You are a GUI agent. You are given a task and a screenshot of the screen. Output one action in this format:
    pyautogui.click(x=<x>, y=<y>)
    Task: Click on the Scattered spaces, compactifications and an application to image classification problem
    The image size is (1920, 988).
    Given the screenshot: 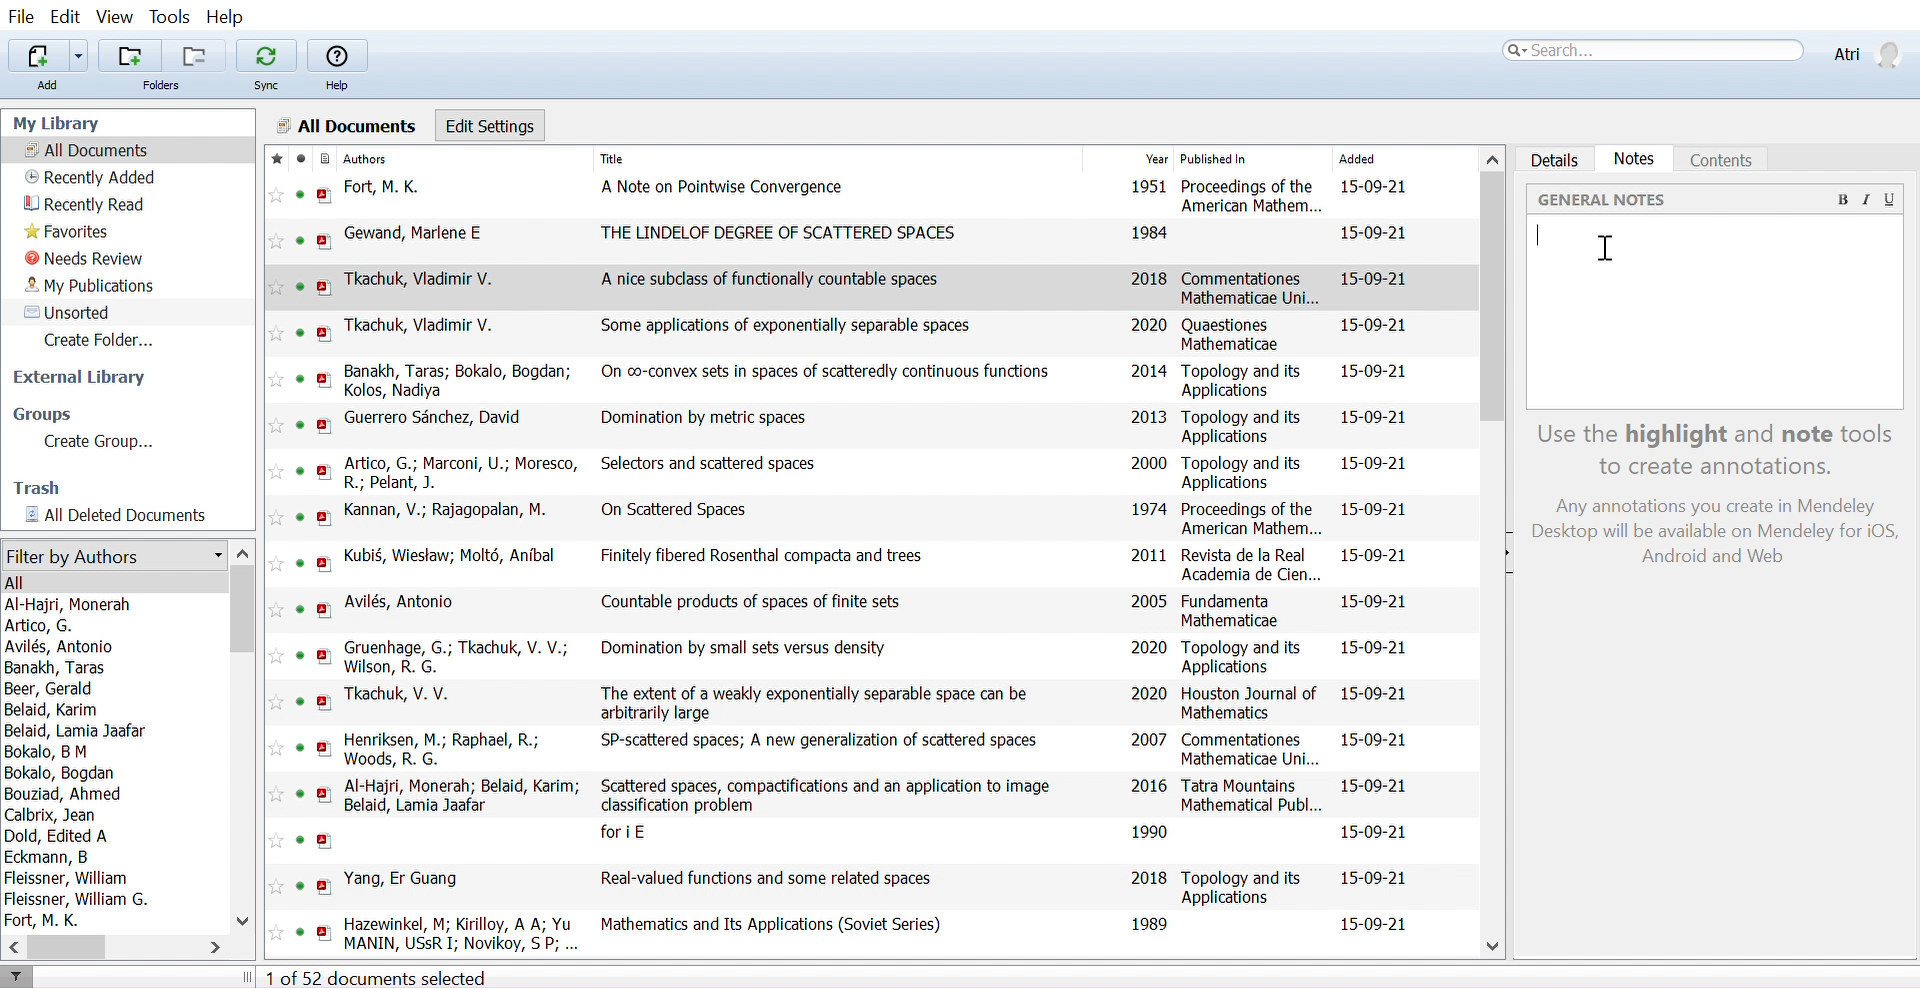 What is the action you would take?
    pyautogui.click(x=829, y=796)
    